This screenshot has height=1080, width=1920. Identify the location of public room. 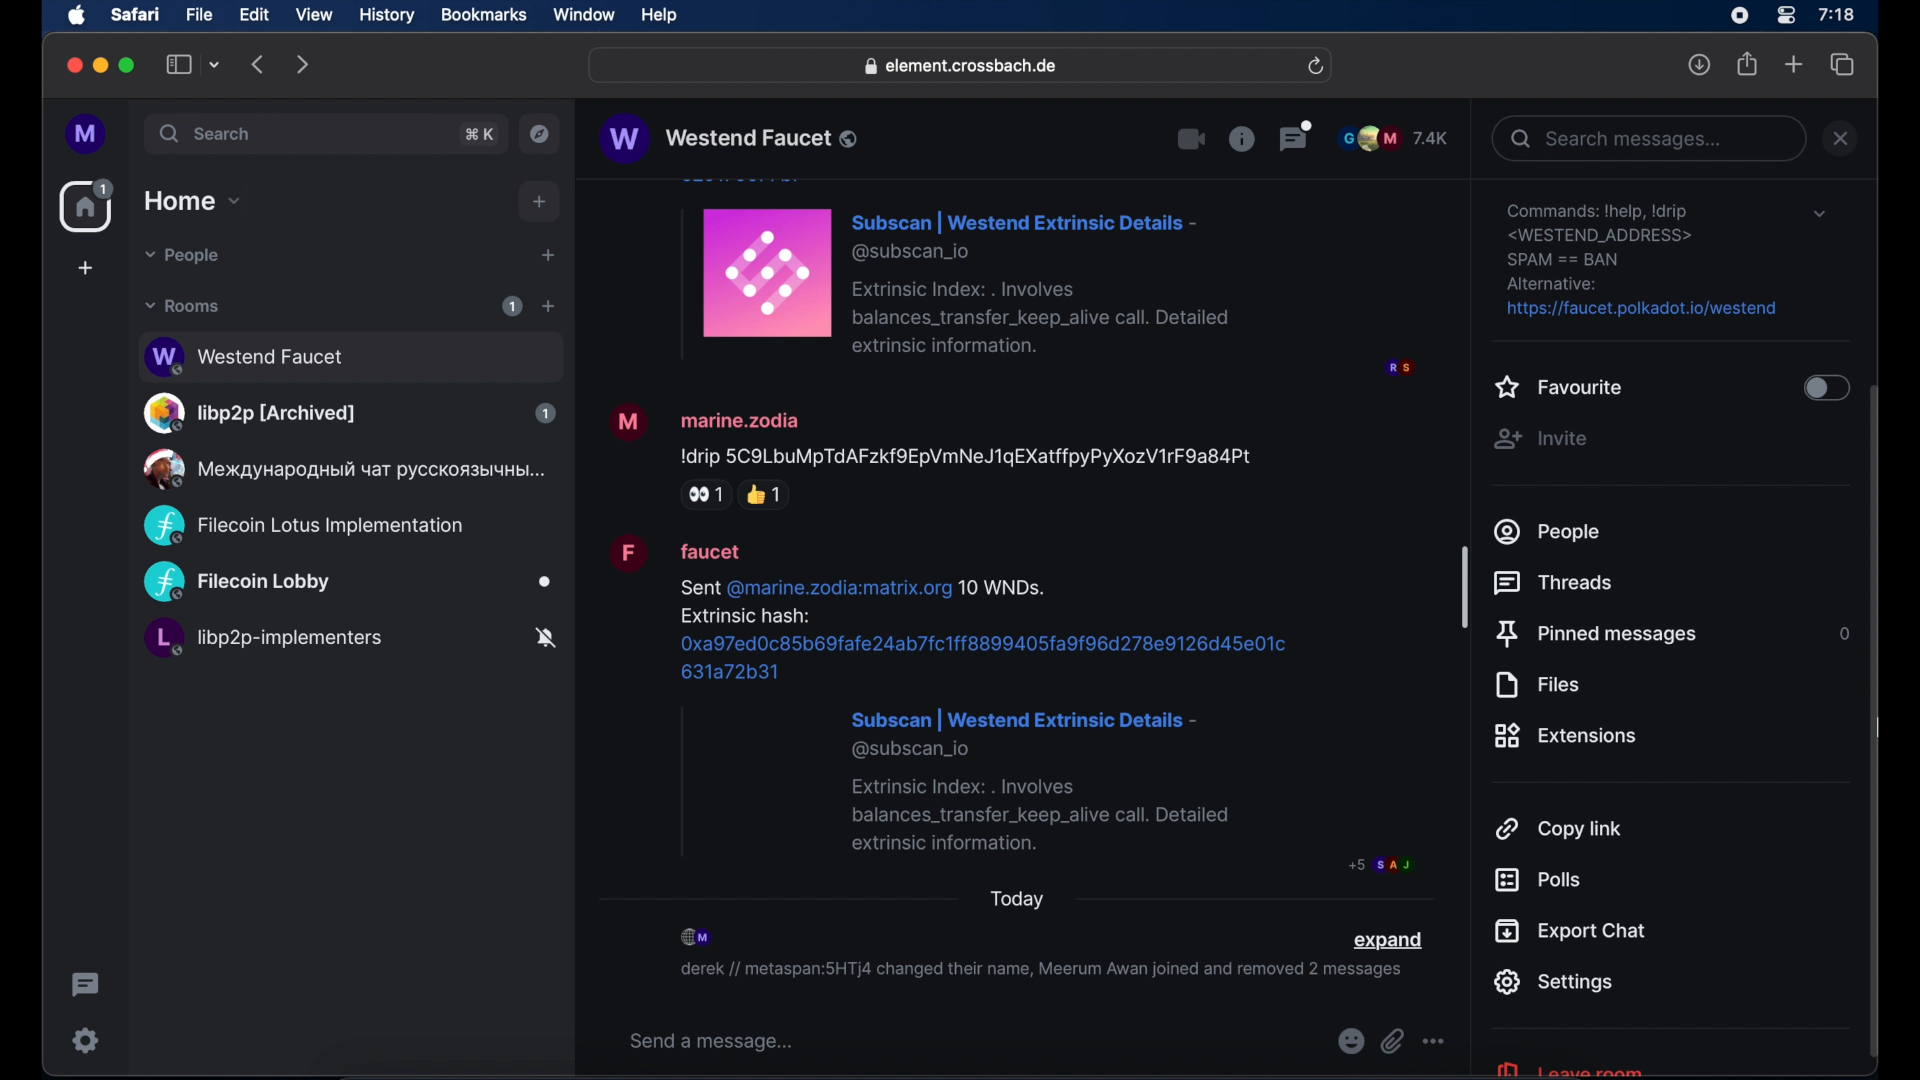
(341, 469).